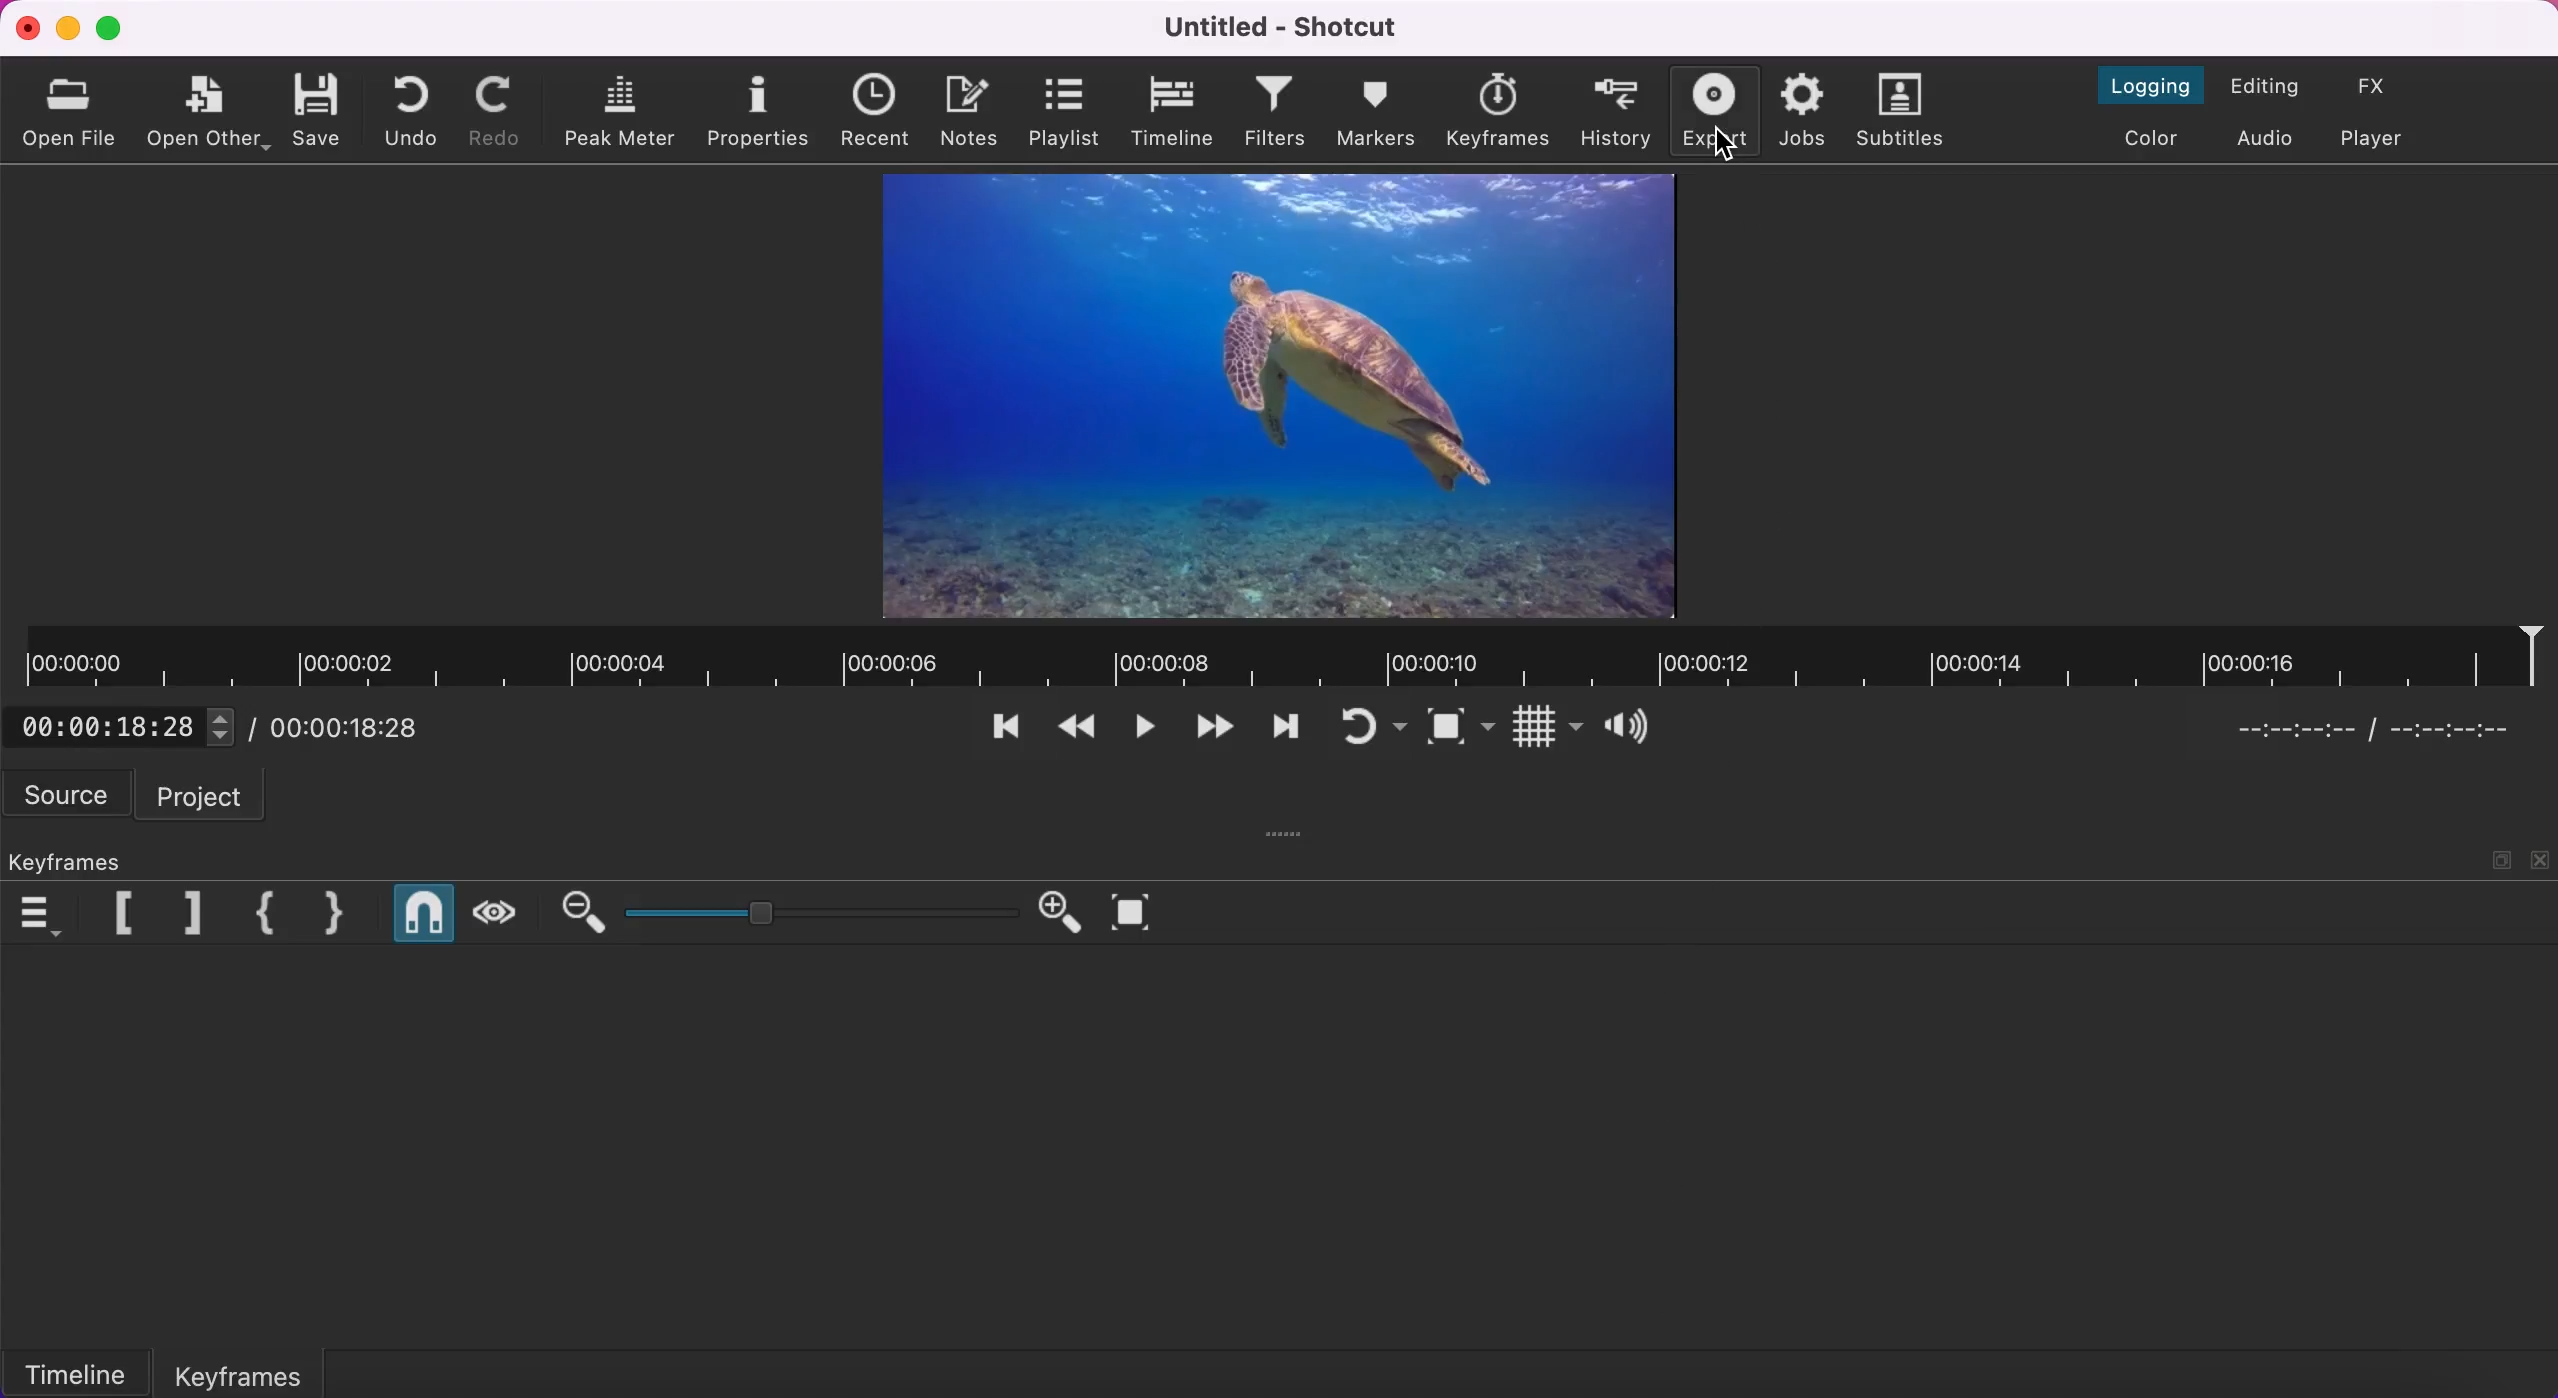 Image resolution: width=2558 pixels, height=1398 pixels. I want to click on final duration time graph, so click(2375, 736).